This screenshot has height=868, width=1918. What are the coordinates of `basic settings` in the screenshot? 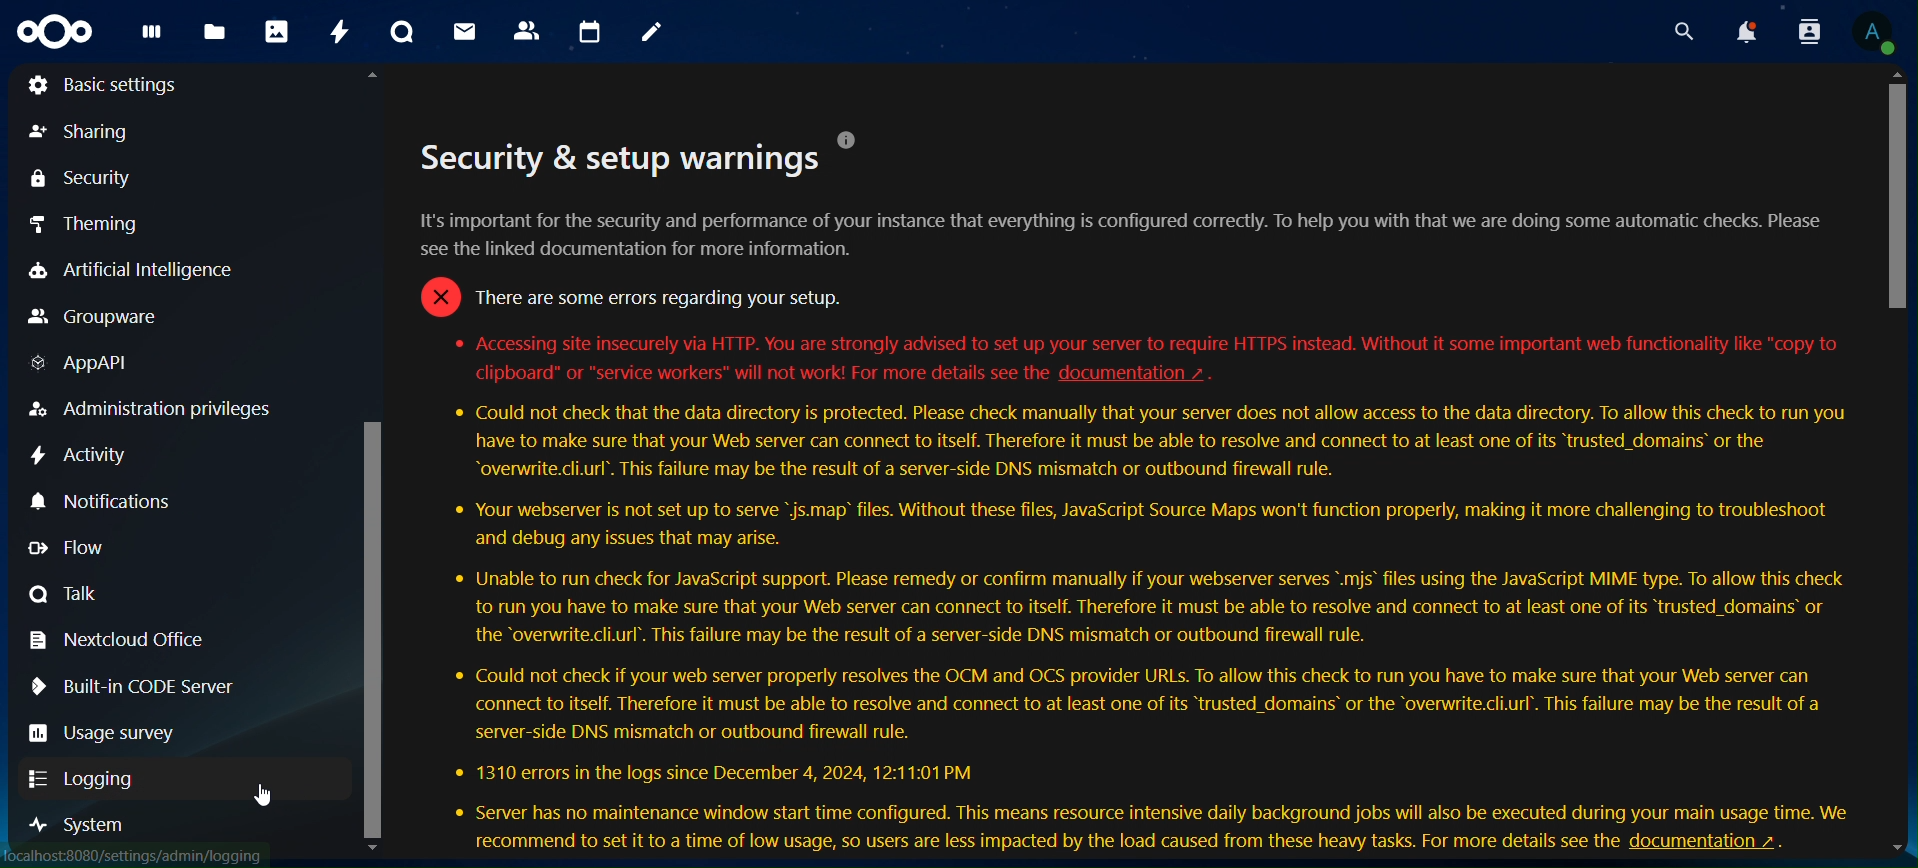 It's located at (106, 85).